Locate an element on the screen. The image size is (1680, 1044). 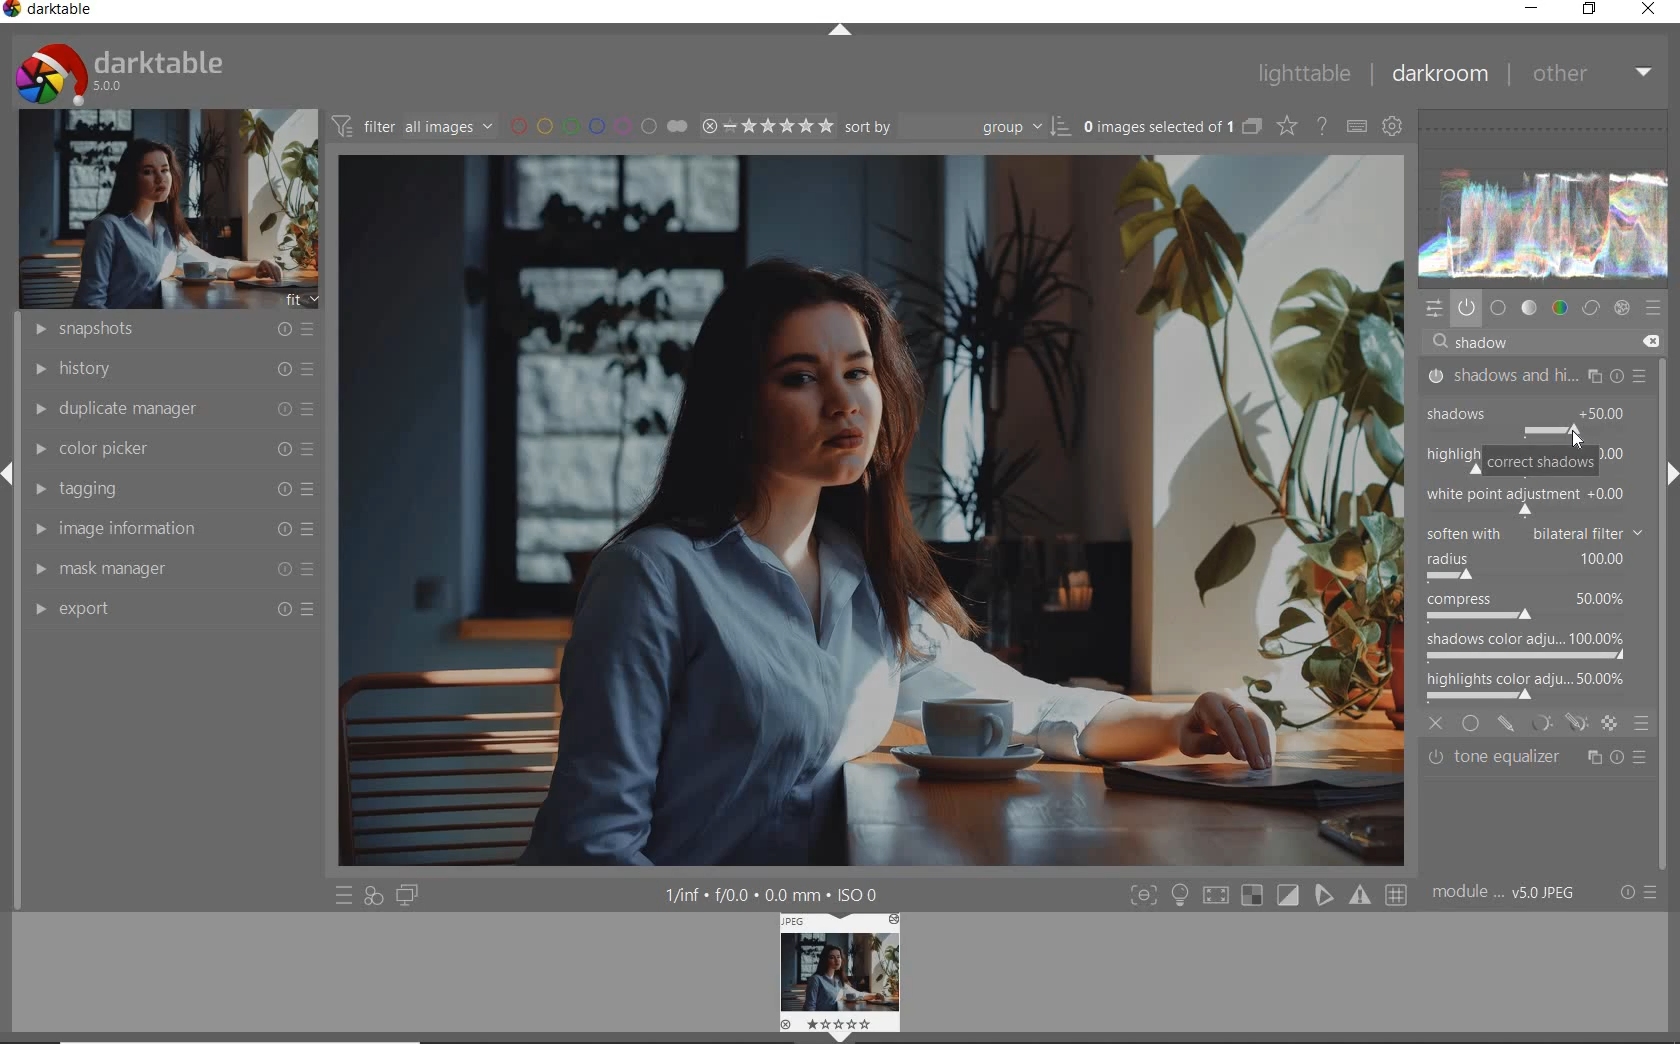
duplicate manager is located at coordinates (169, 409).